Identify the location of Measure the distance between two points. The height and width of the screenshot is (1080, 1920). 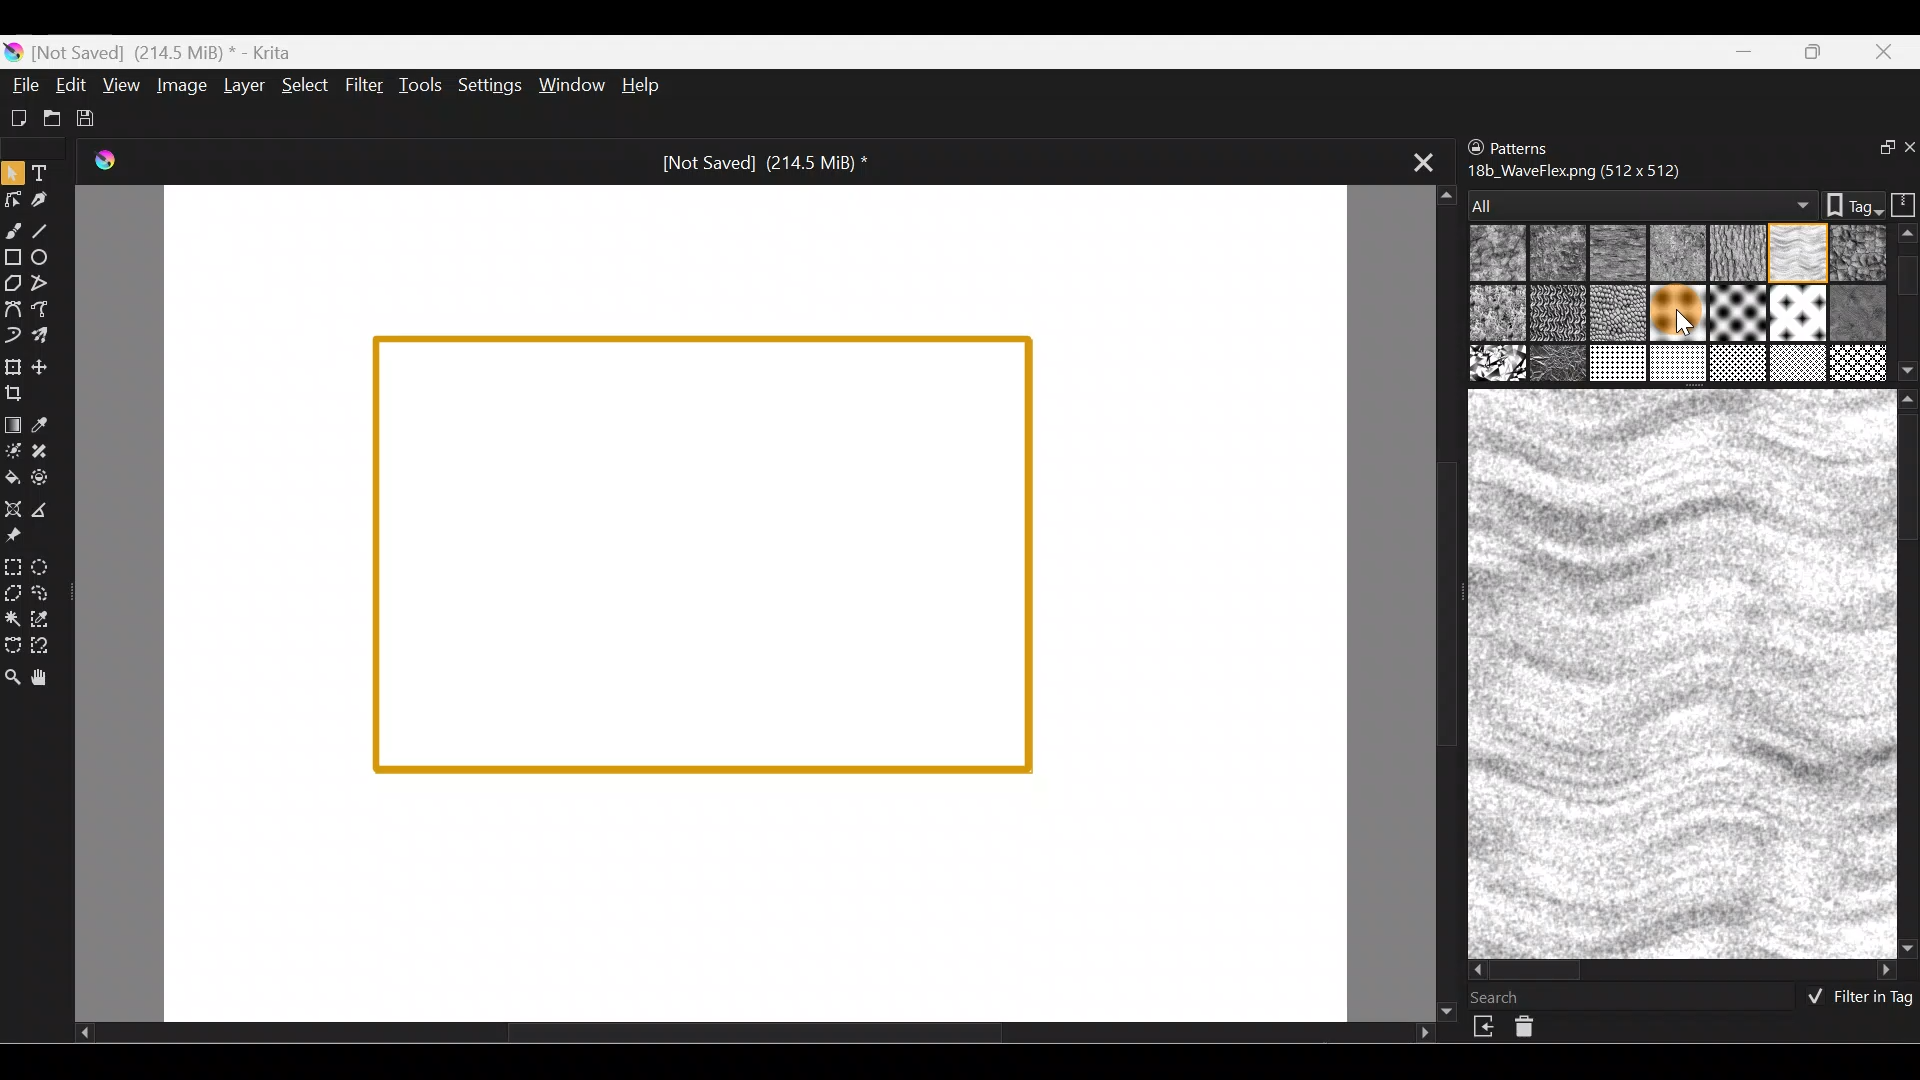
(49, 510).